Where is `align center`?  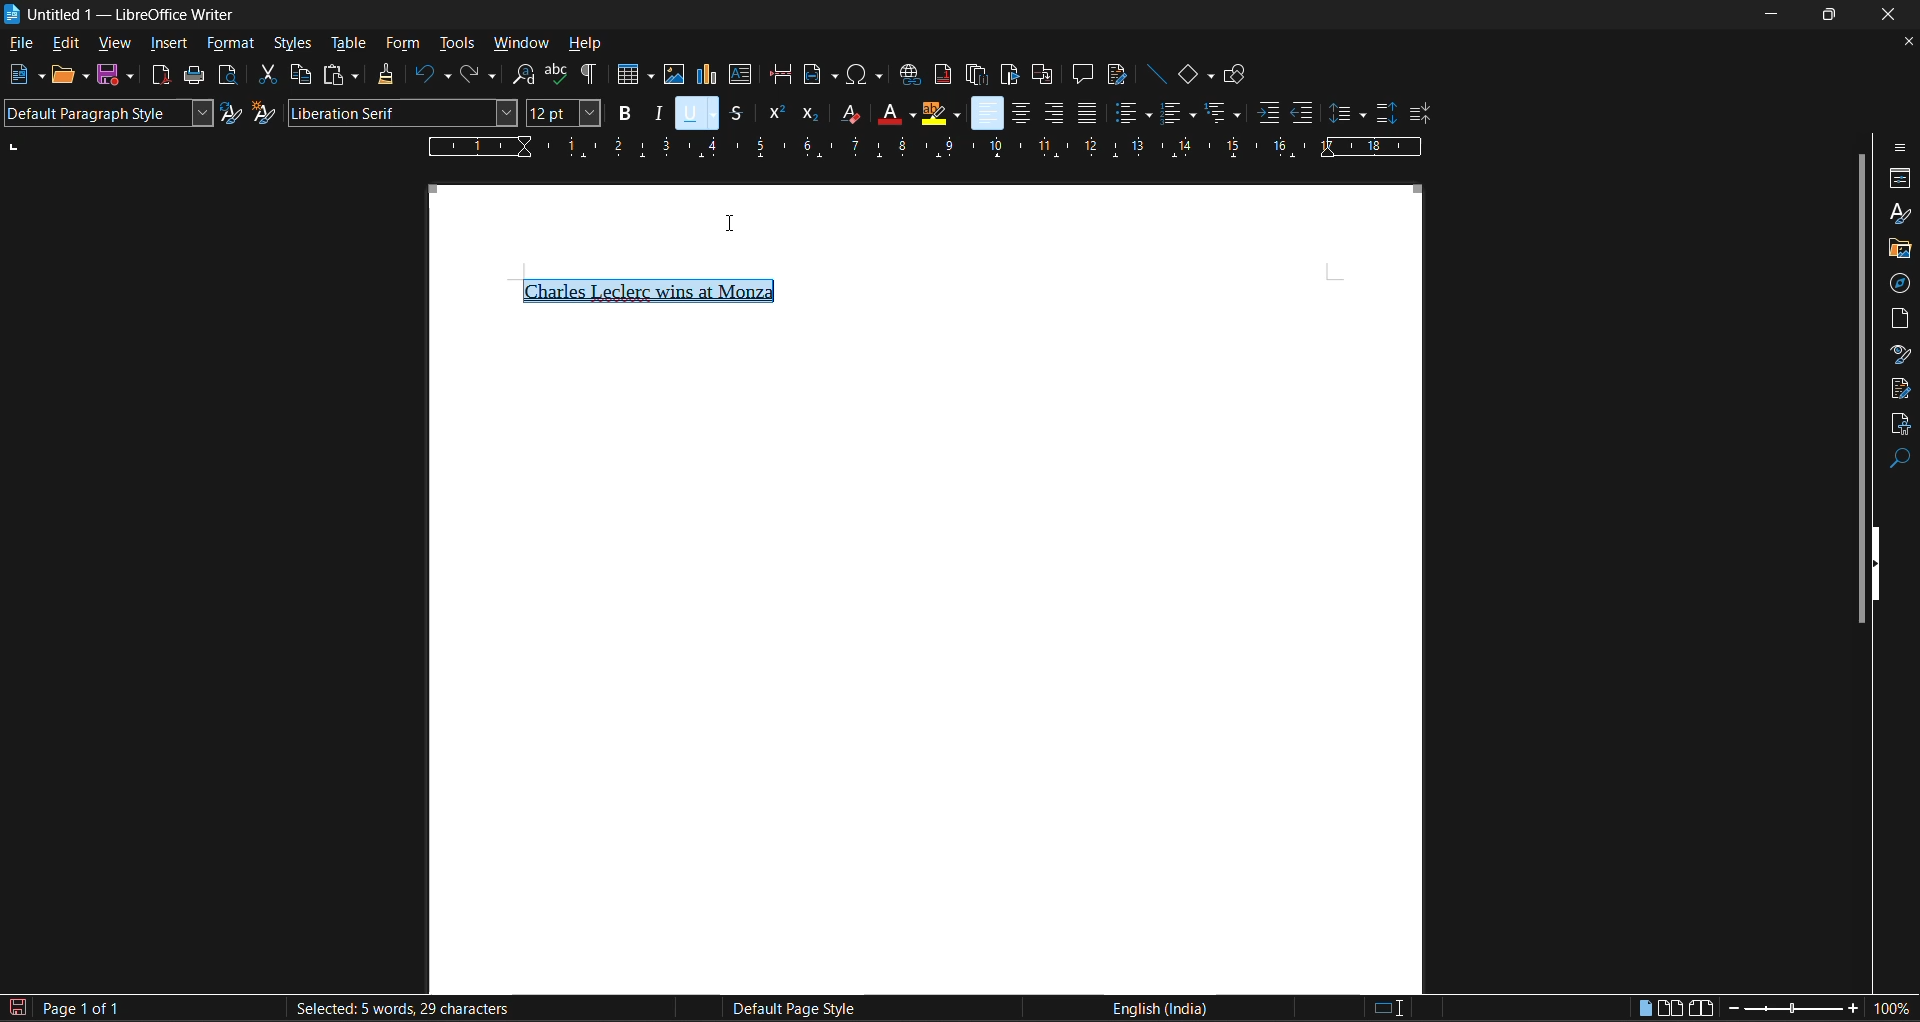
align center is located at coordinates (1017, 115).